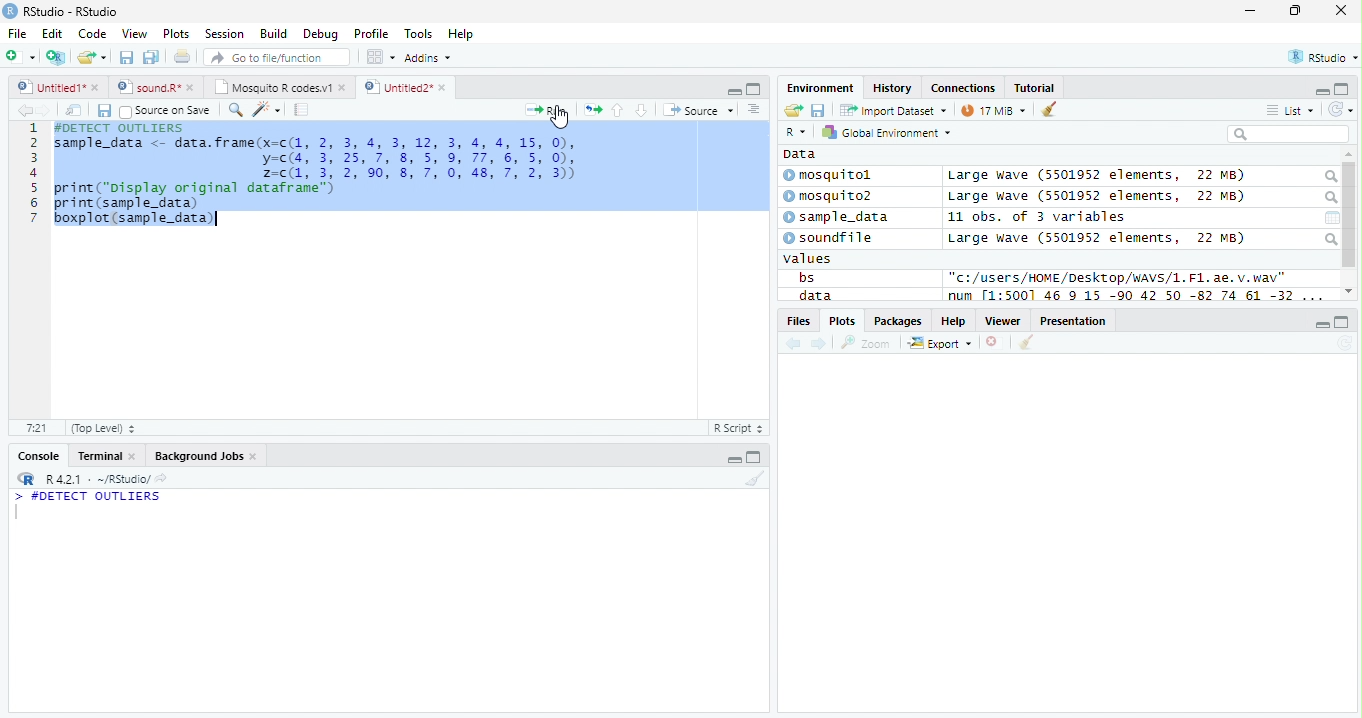  Describe the element at coordinates (319, 34) in the screenshot. I see `Debug` at that location.